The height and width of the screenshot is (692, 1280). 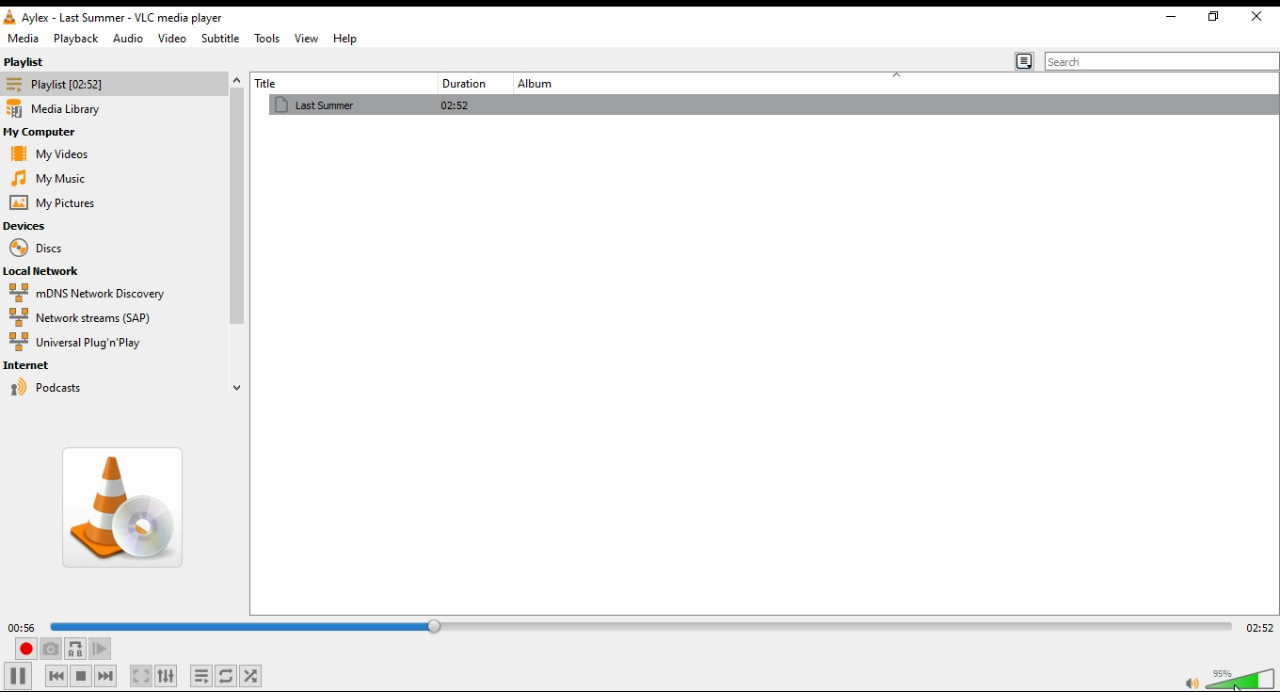 What do you see at coordinates (63, 388) in the screenshot?
I see `podcasts` at bounding box center [63, 388].